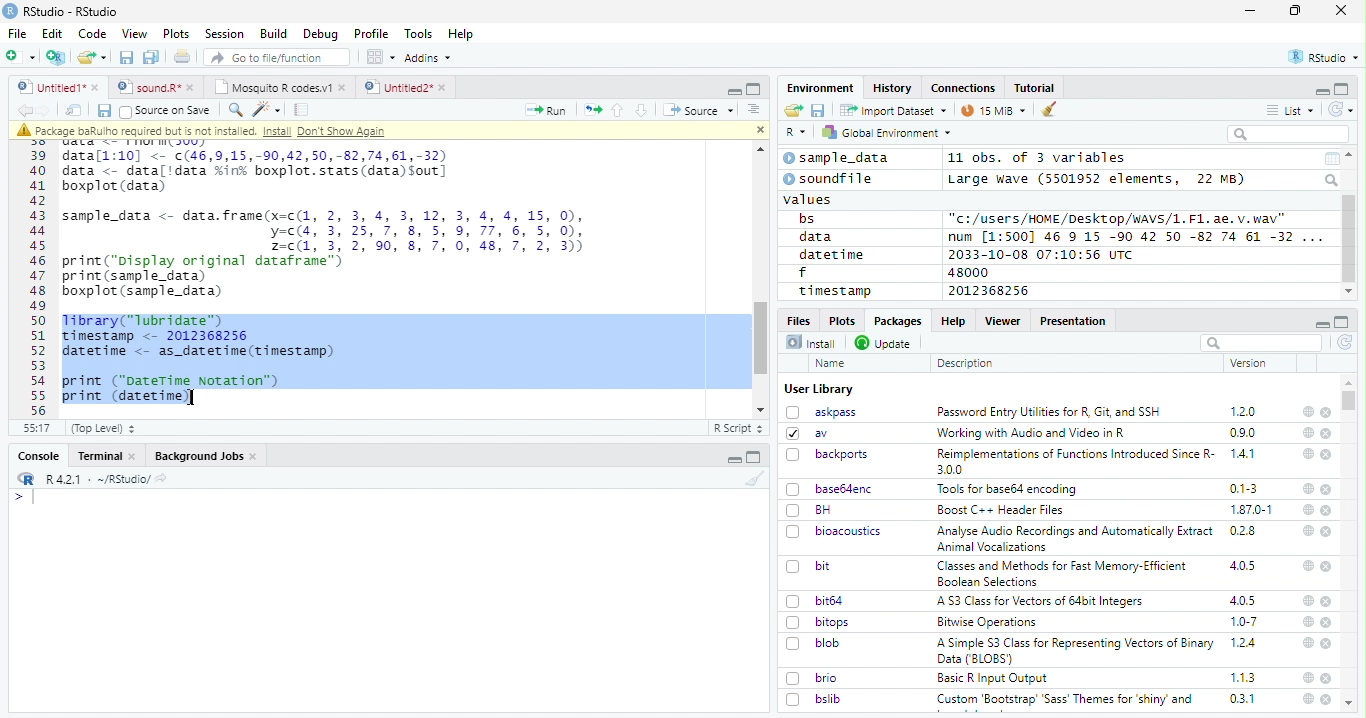 This screenshot has height=718, width=1366. Describe the element at coordinates (819, 389) in the screenshot. I see `User Library` at that location.